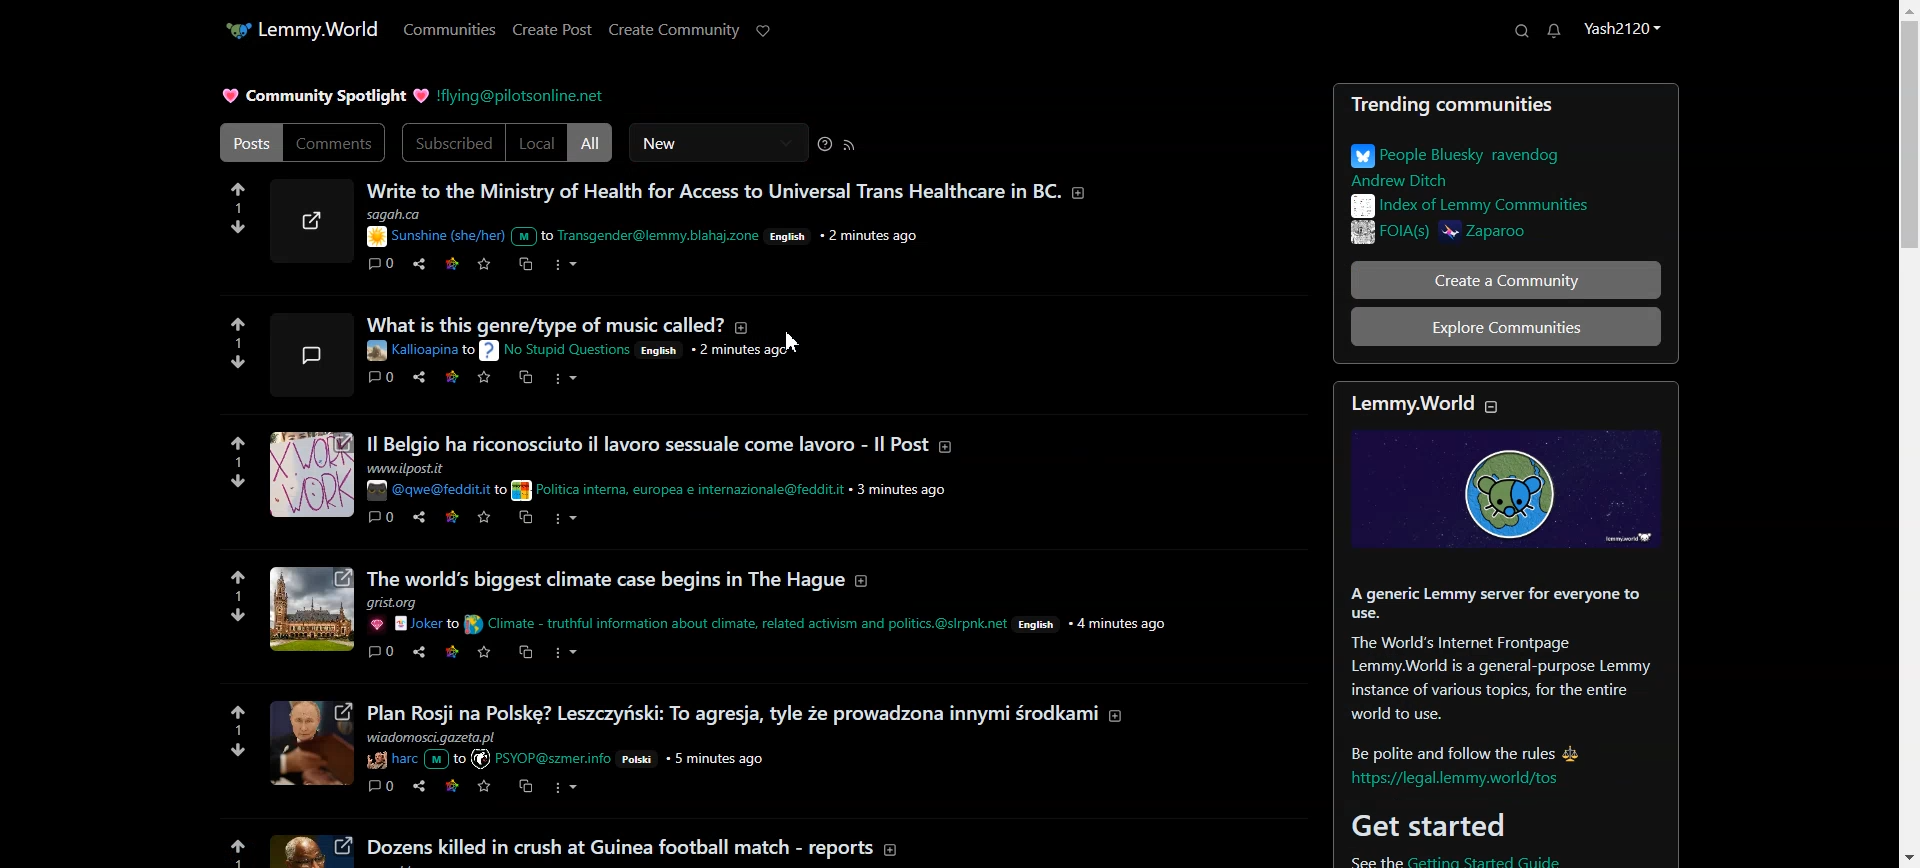 The height and width of the screenshot is (868, 1920). I want to click on 4 minutes, so click(1120, 621).